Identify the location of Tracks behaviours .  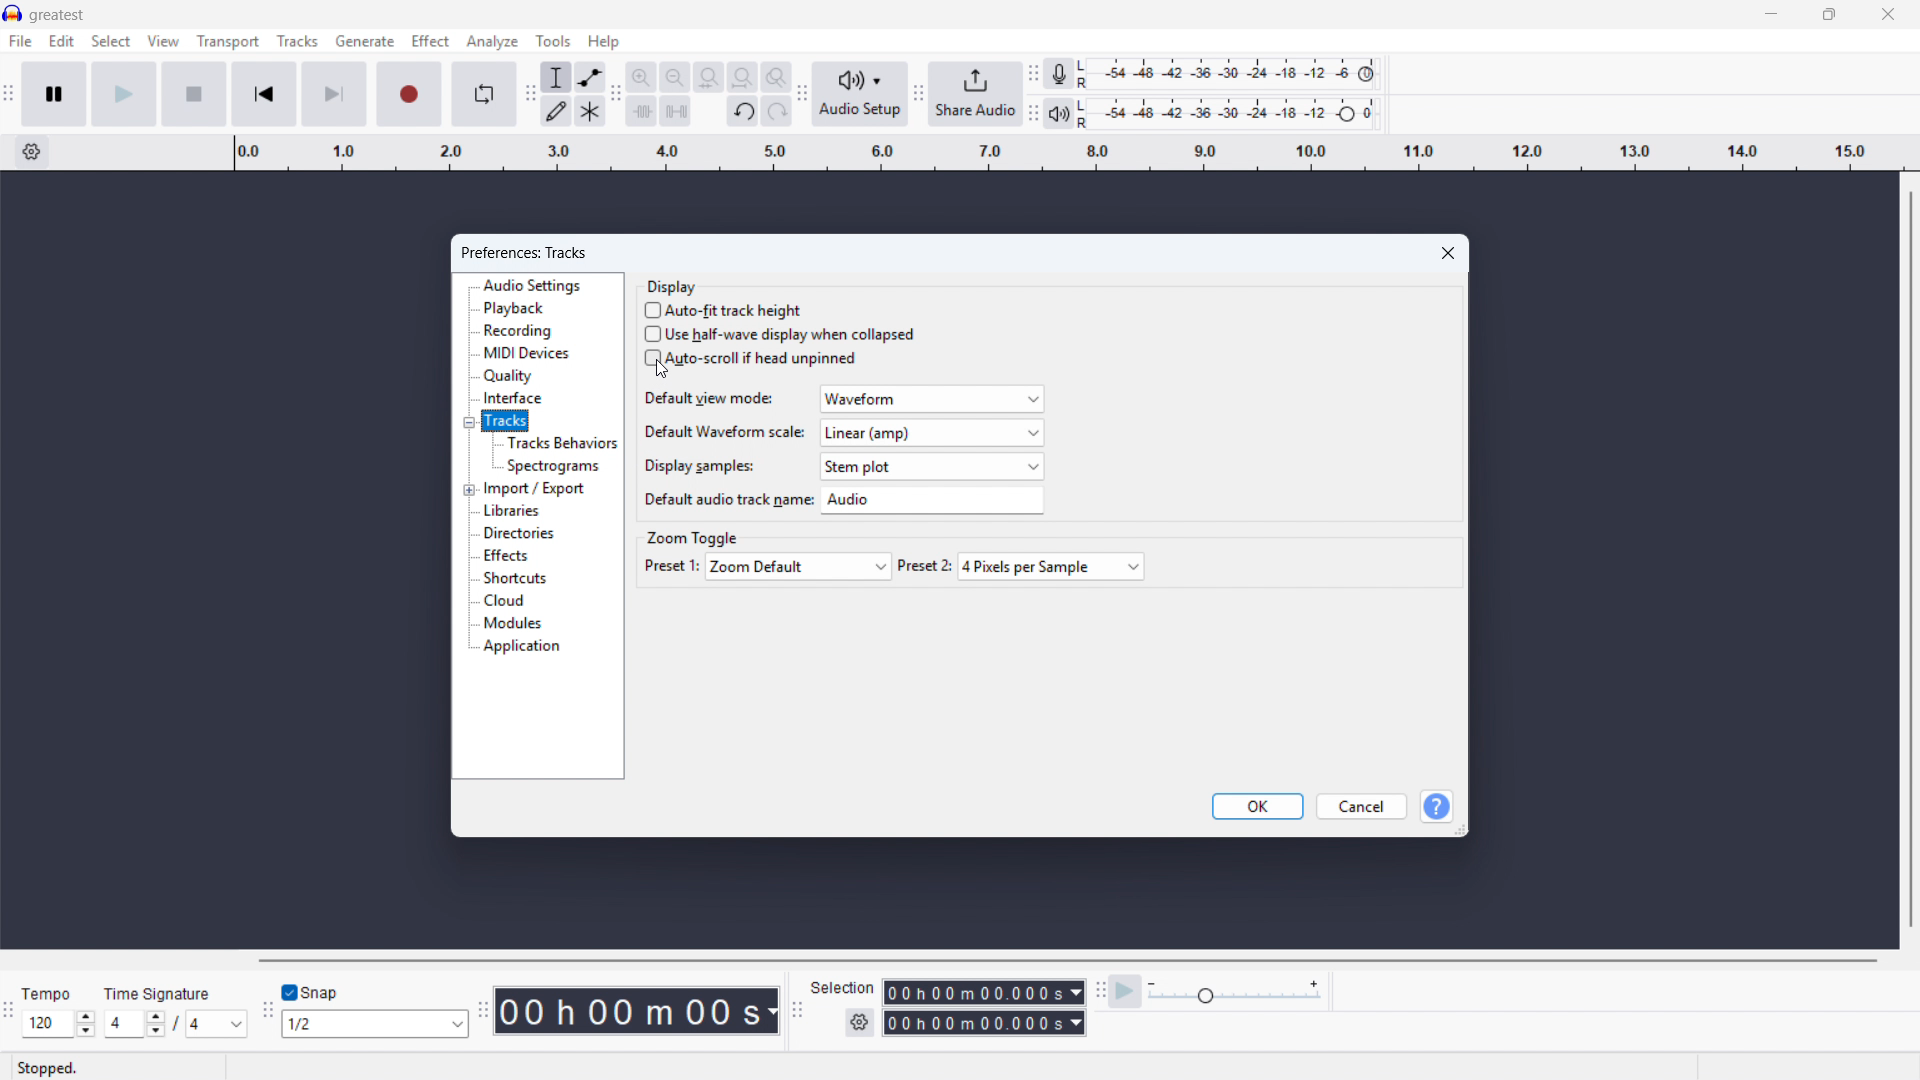
(560, 444).